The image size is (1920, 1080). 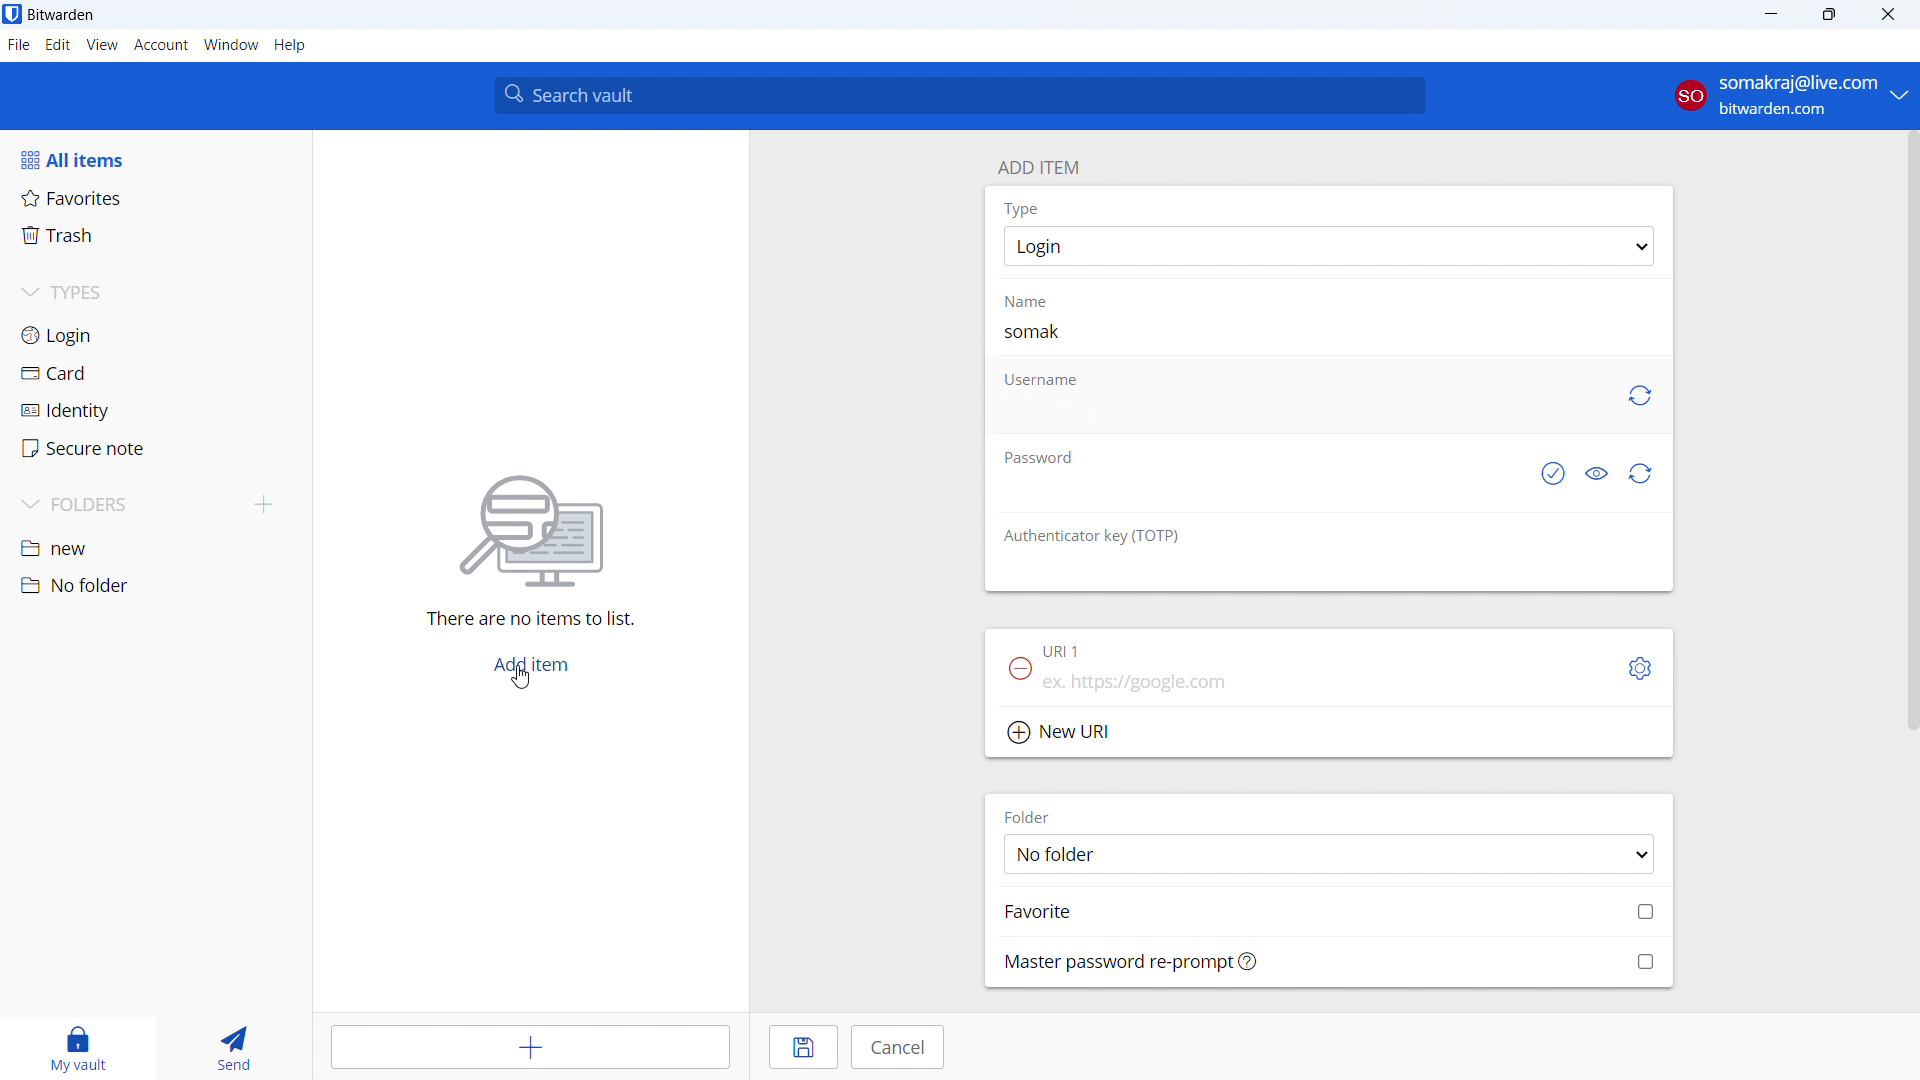 What do you see at coordinates (1253, 494) in the screenshot?
I see `add password` at bounding box center [1253, 494].